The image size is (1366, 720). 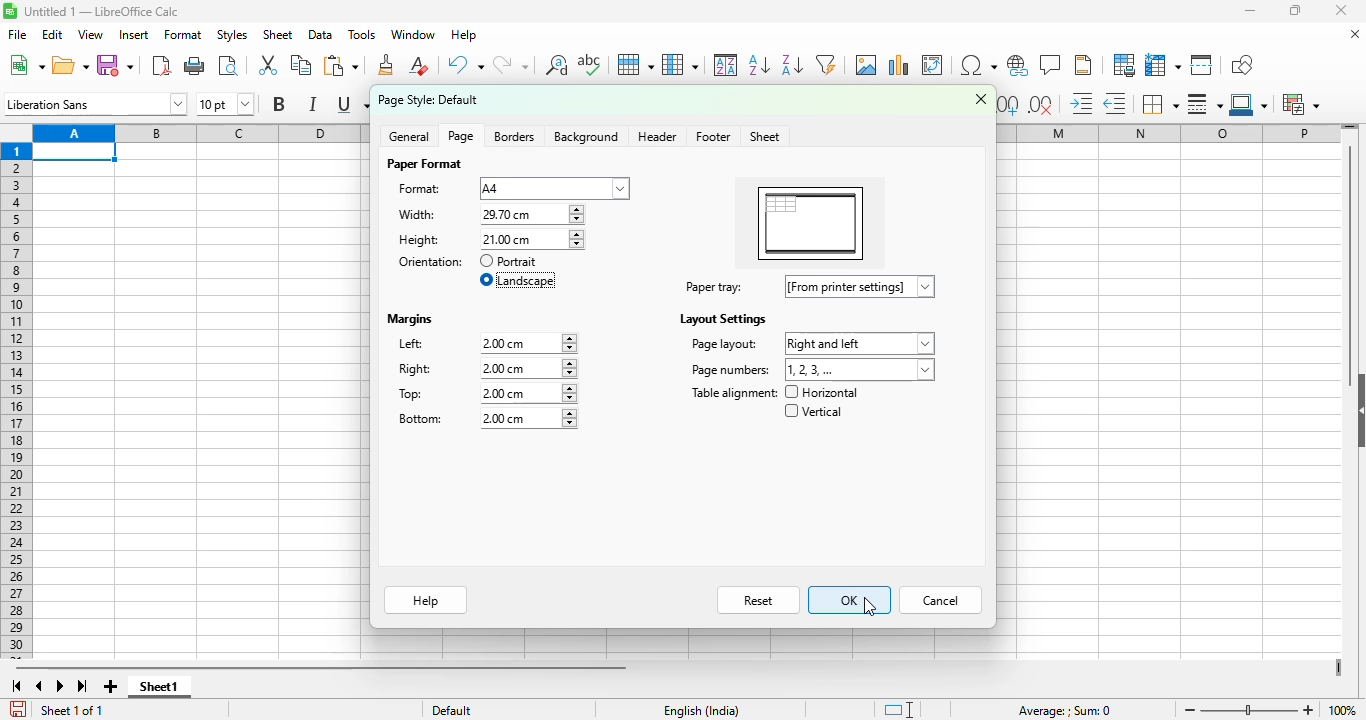 I want to click on toggle print preview, so click(x=228, y=66).